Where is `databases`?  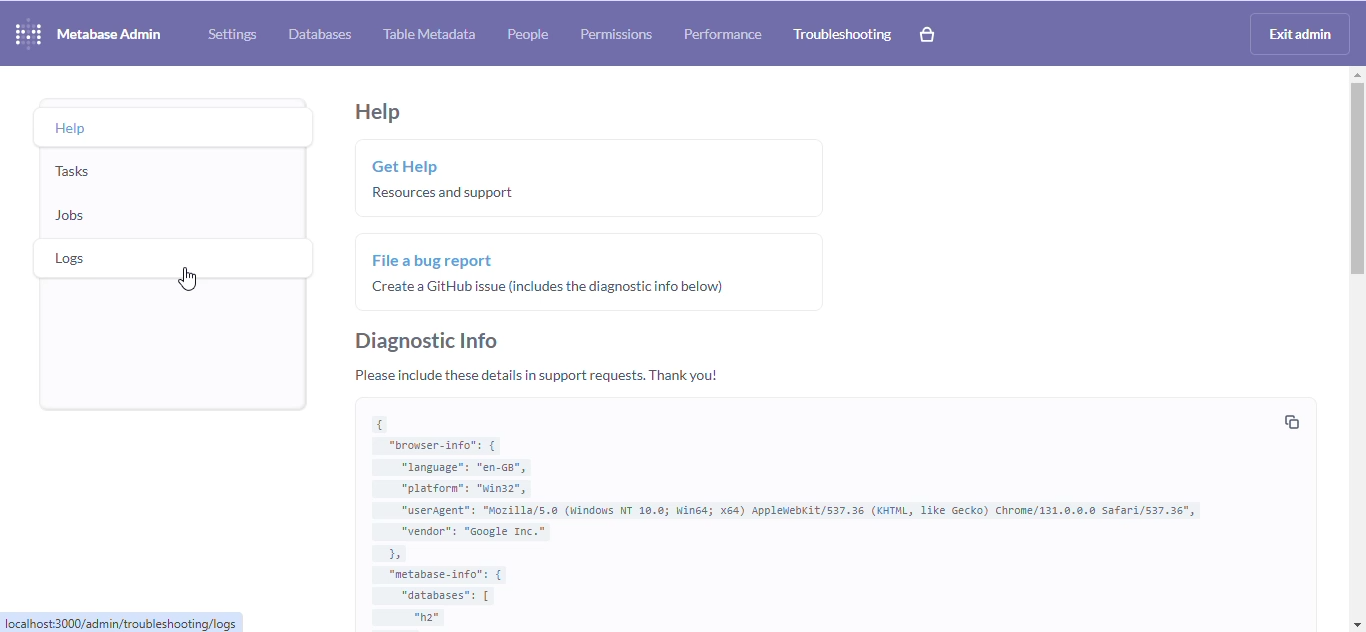
databases is located at coordinates (320, 35).